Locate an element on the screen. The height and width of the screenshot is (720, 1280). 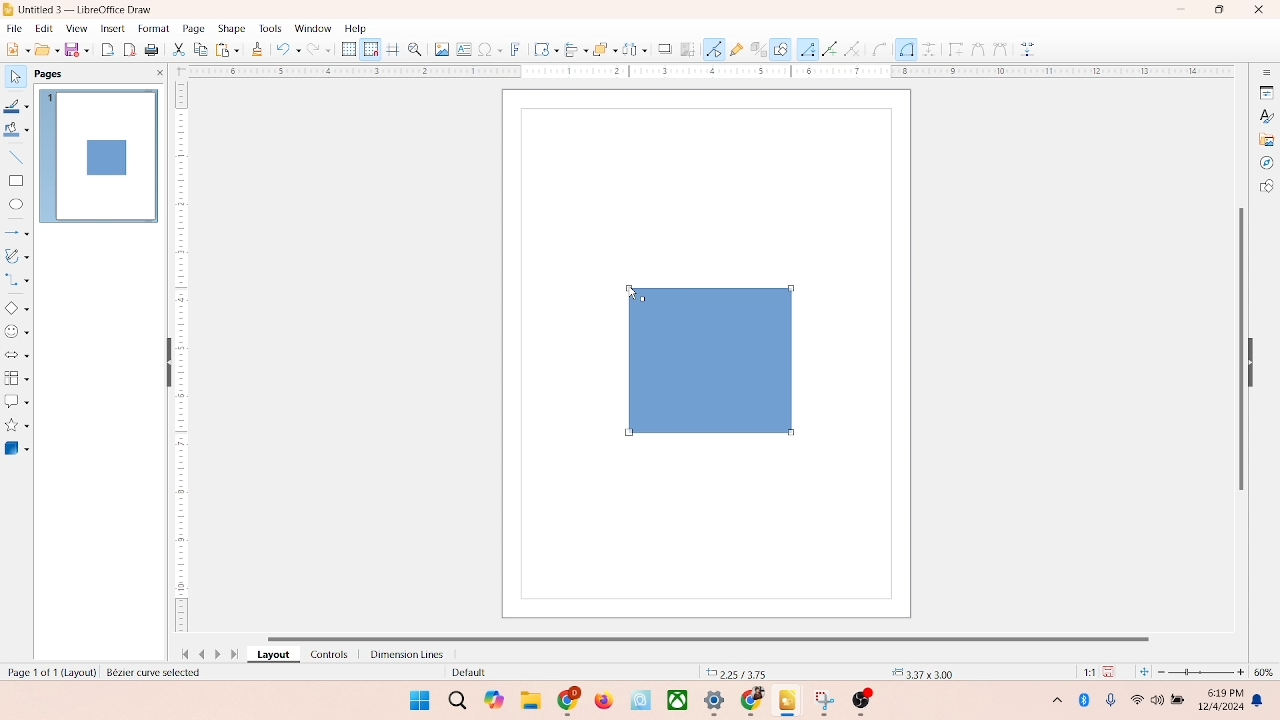
curves and polygons is located at coordinates (18, 254).